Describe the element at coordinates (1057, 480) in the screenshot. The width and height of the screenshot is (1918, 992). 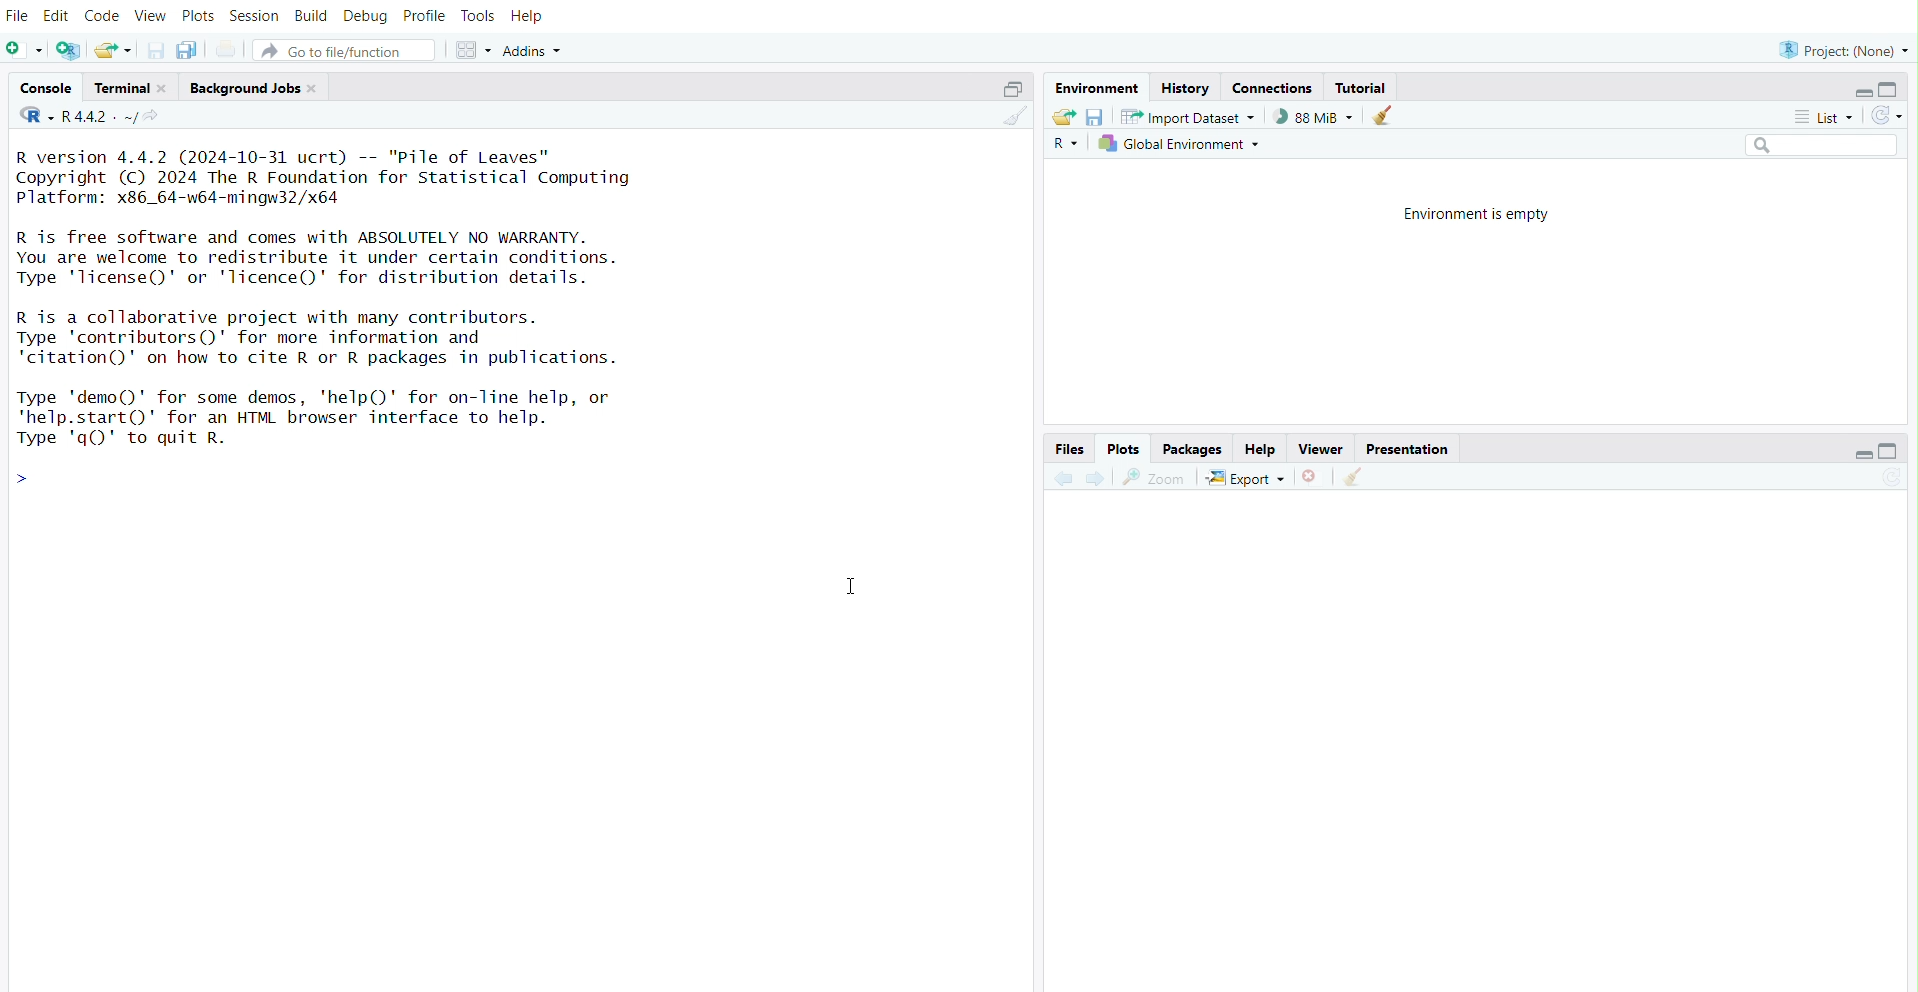
I see `previous plot` at that location.